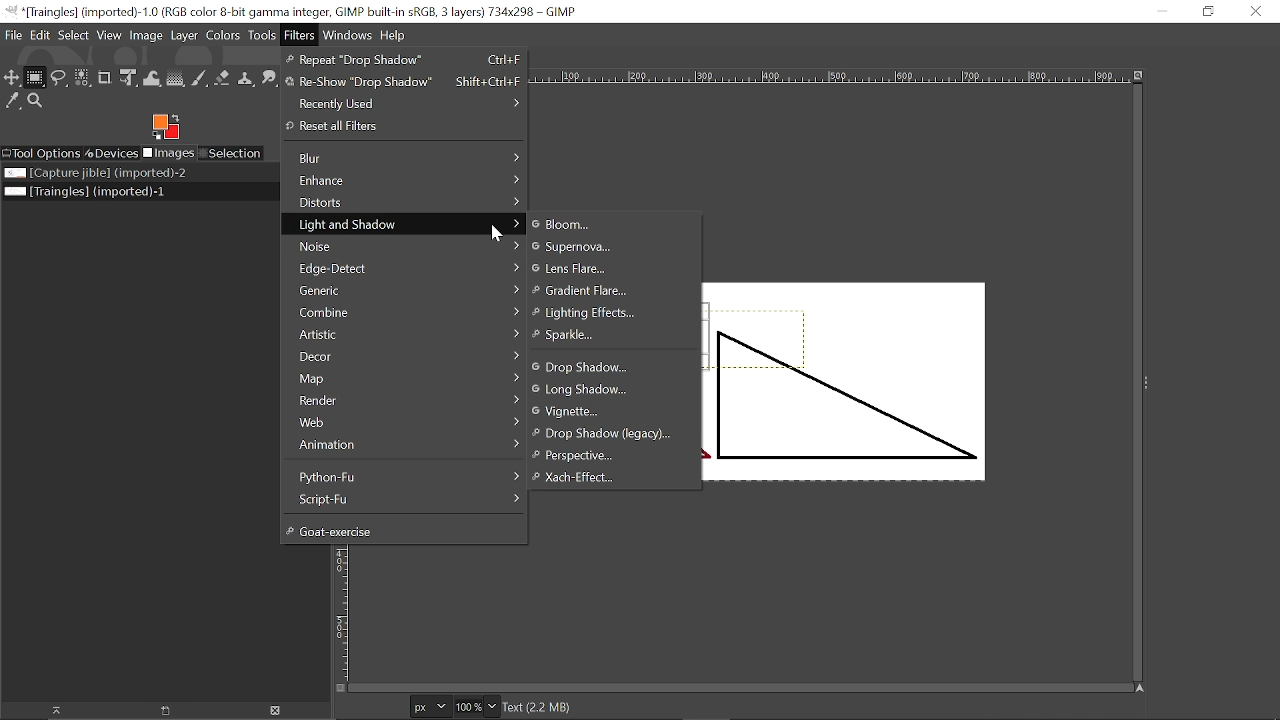 The width and height of the screenshot is (1280, 720). What do you see at coordinates (93, 174) in the screenshot?
I see `Image file titled "Capture jible"` at bounding box center [93, 174].